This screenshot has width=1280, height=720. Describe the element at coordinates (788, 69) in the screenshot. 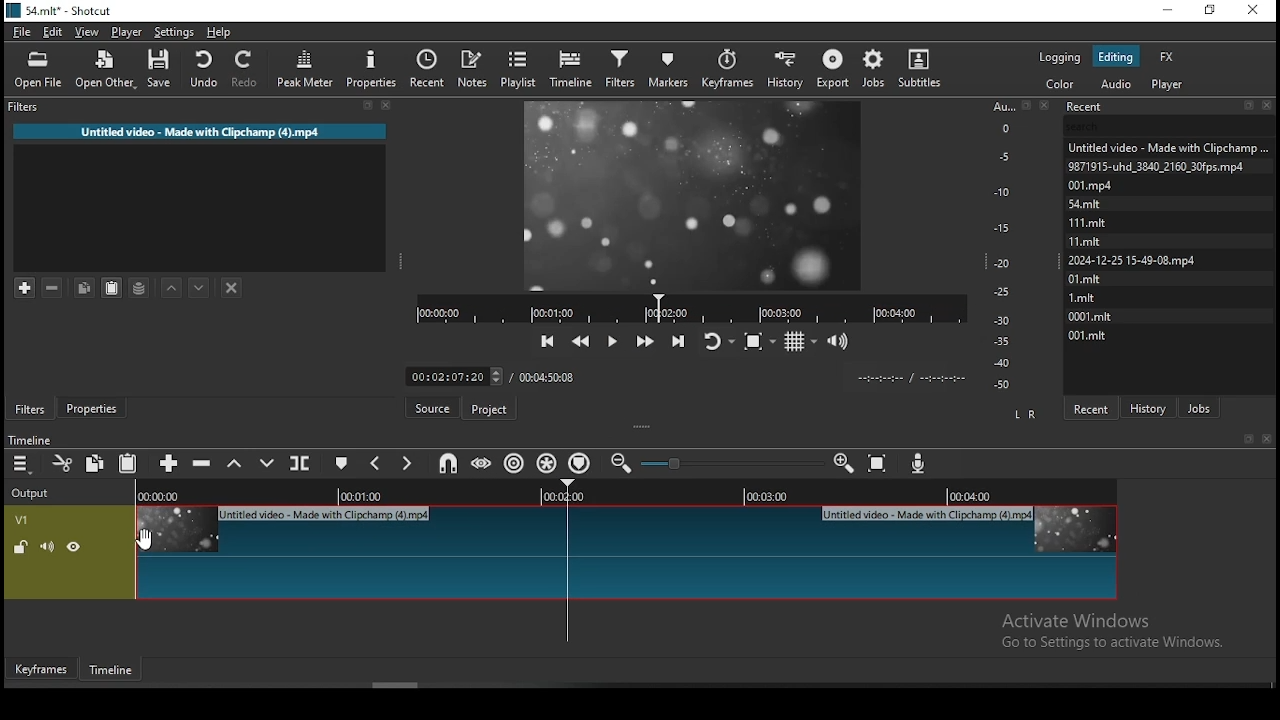

I see `history` at that location.